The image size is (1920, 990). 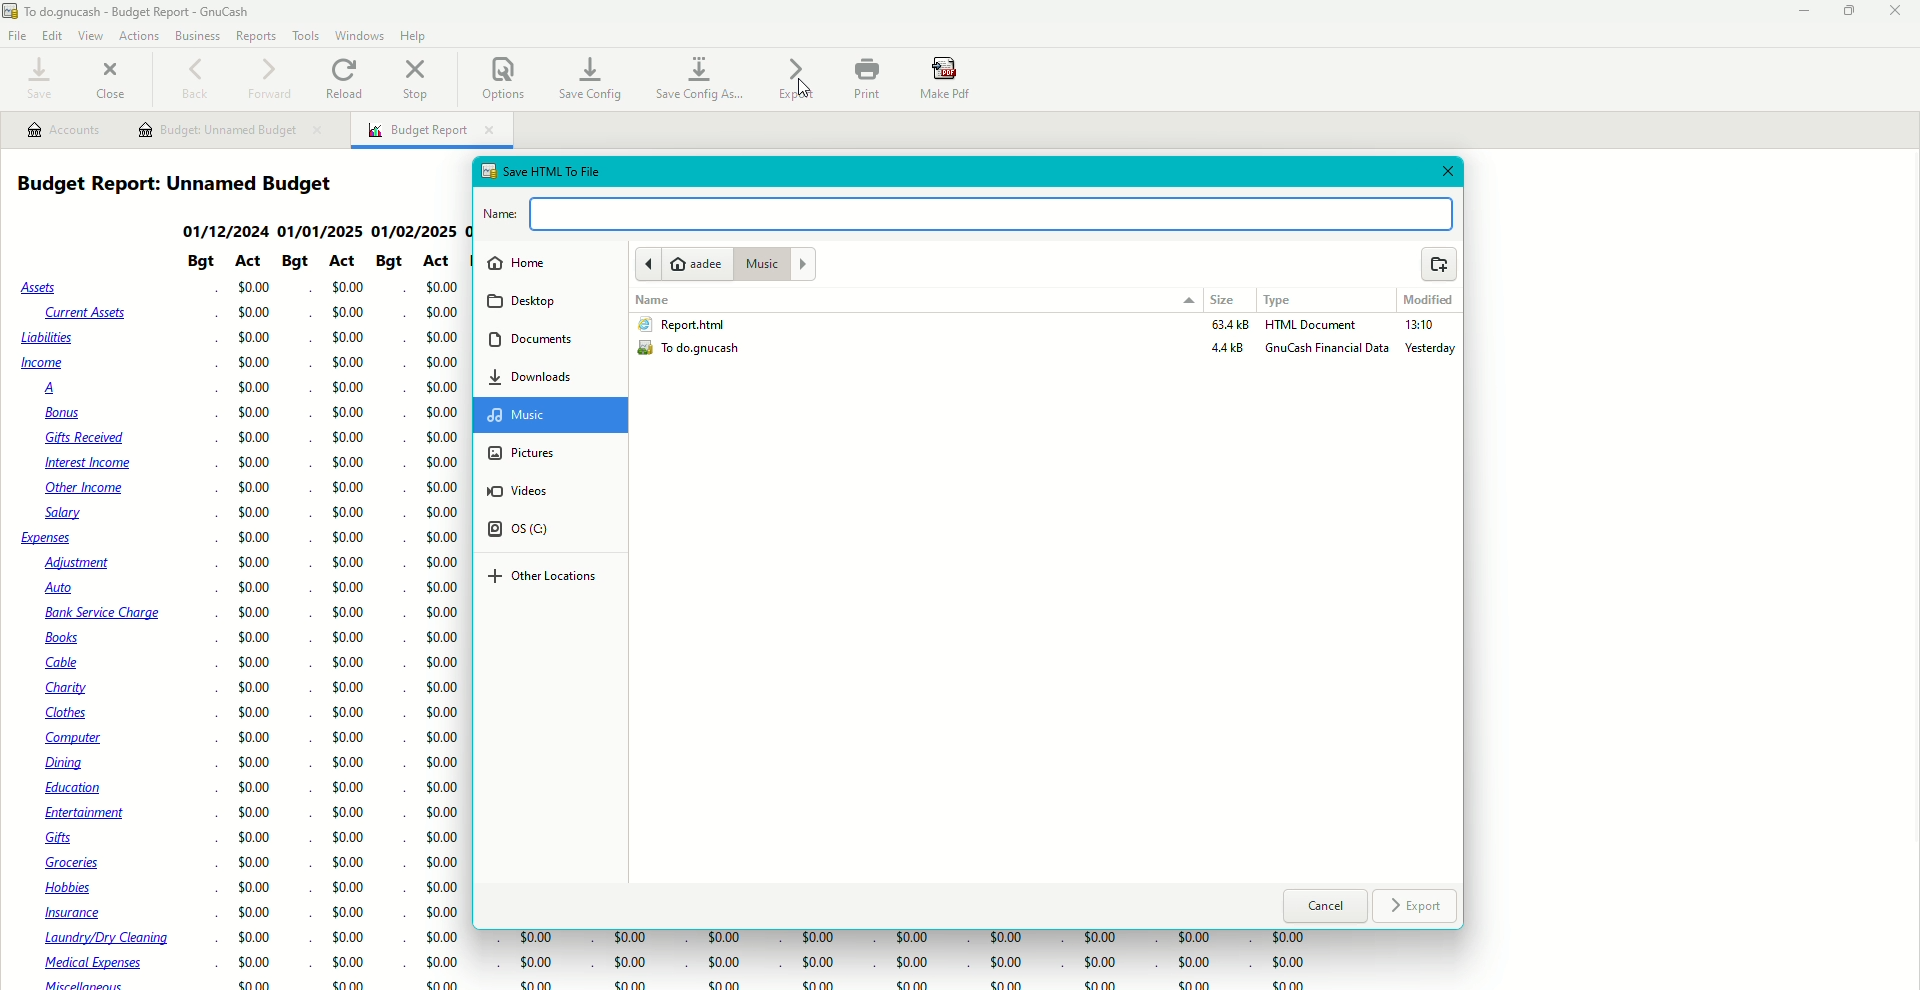 What do you see at coordinates (516, 263) in the screenshot?
I see `Home` at bounding box center [516, 263].